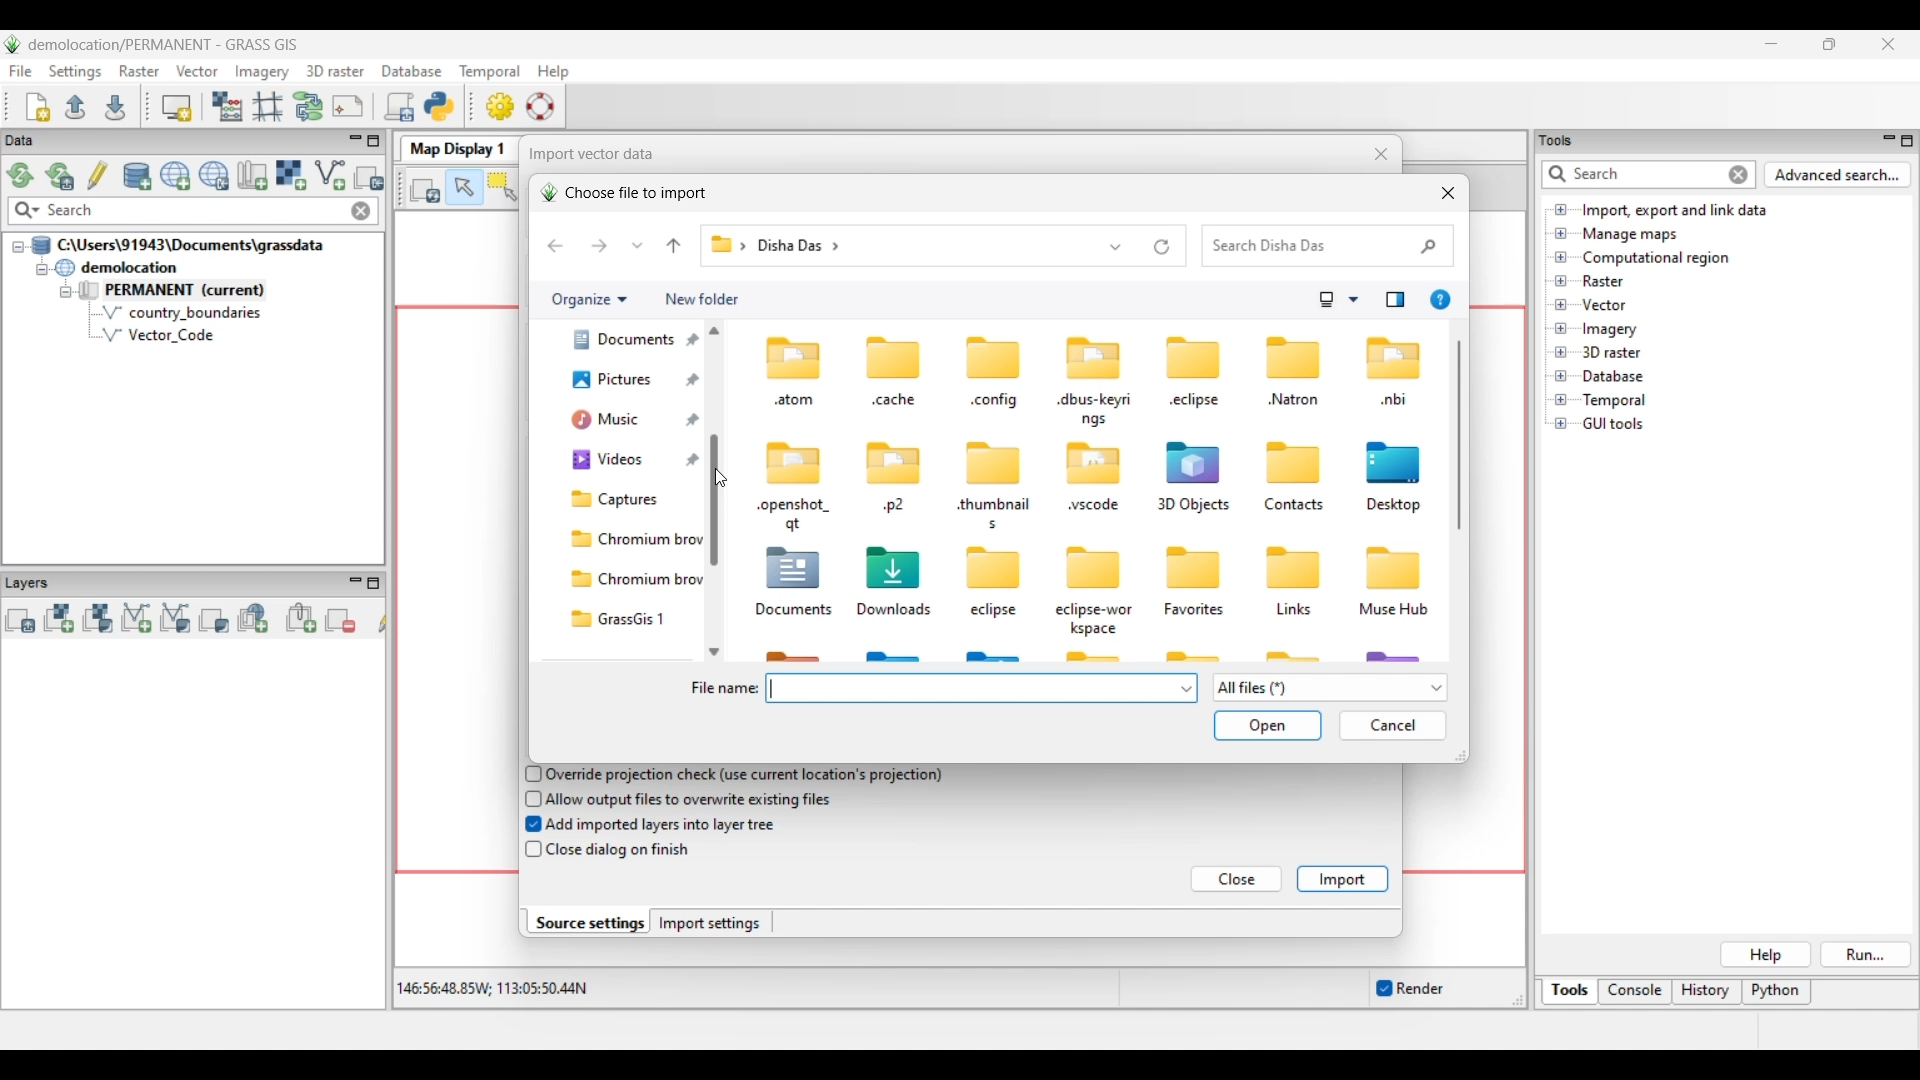  I want to click on File menu, so click(21, 71).